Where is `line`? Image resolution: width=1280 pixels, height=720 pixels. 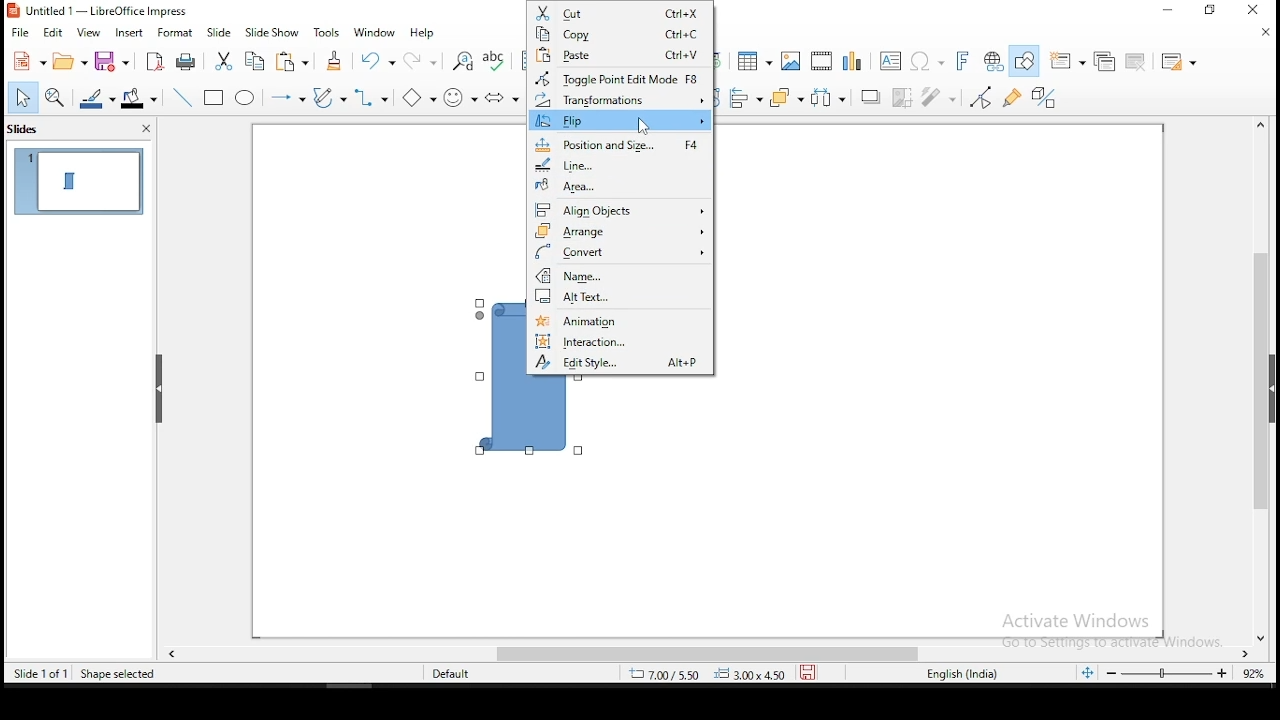
line is located at coordinates (622, 165).